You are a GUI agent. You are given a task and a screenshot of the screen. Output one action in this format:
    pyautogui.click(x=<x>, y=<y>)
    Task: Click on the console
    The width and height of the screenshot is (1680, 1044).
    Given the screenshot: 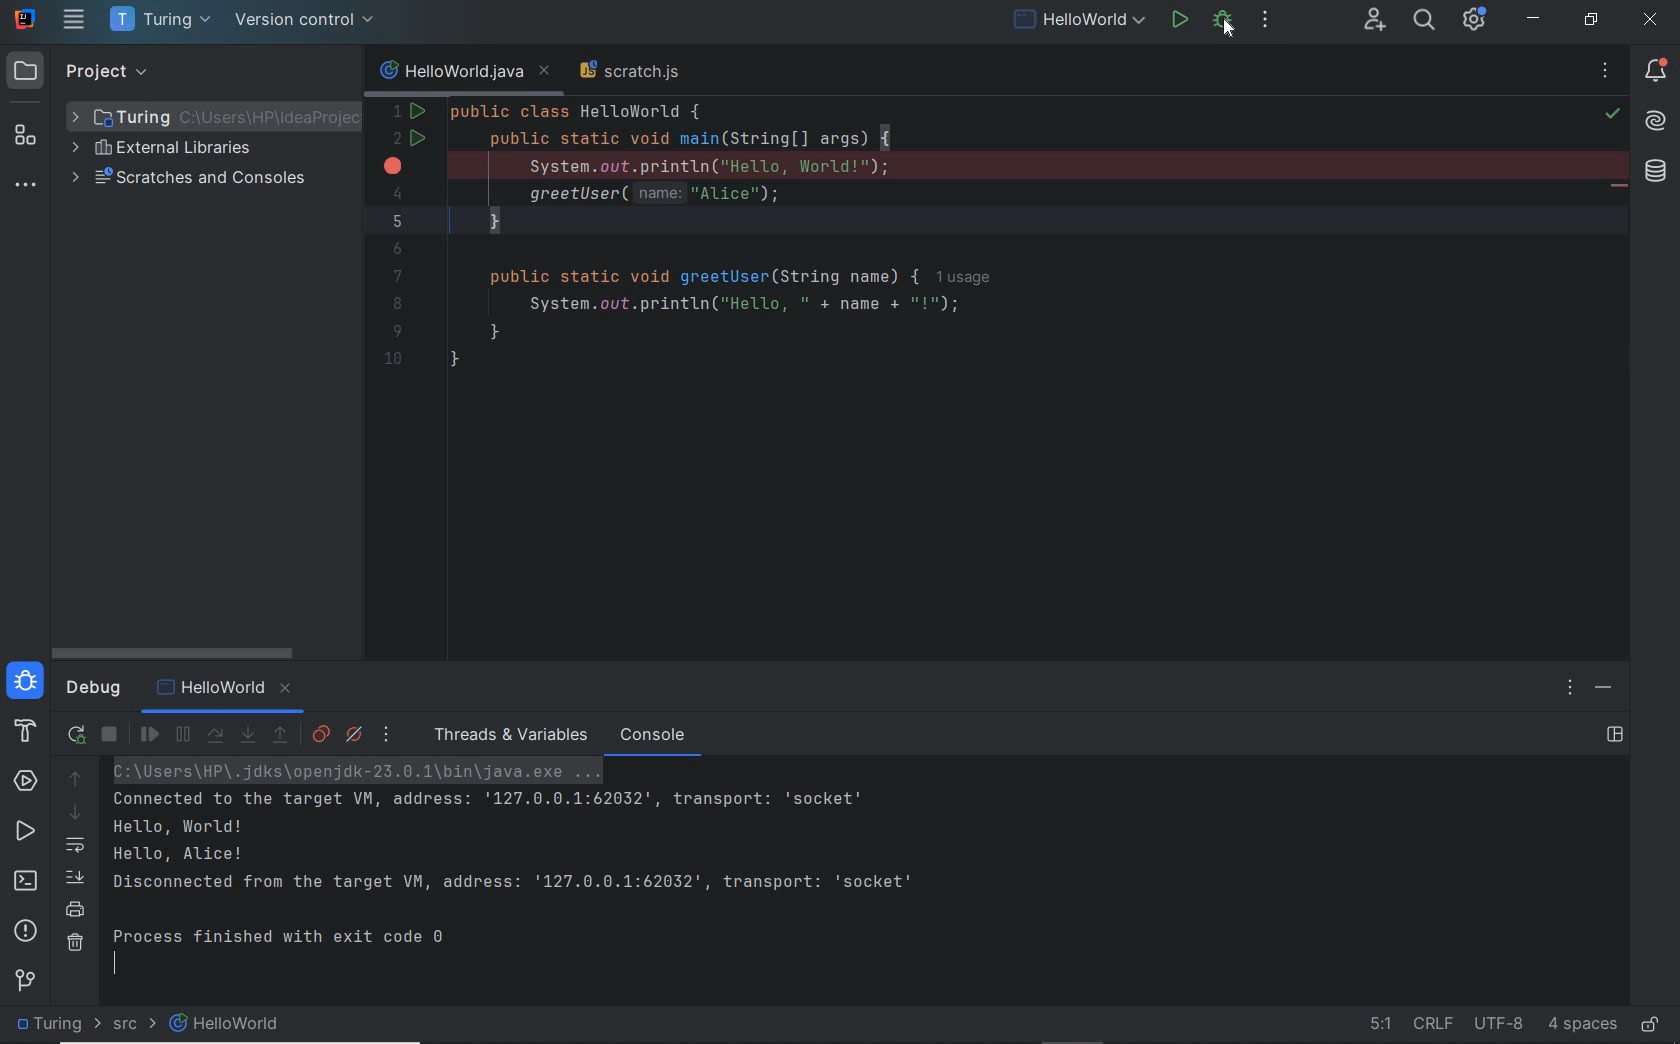 What is the action you would take?
    pyautogui.click(x=654, y=735)
    